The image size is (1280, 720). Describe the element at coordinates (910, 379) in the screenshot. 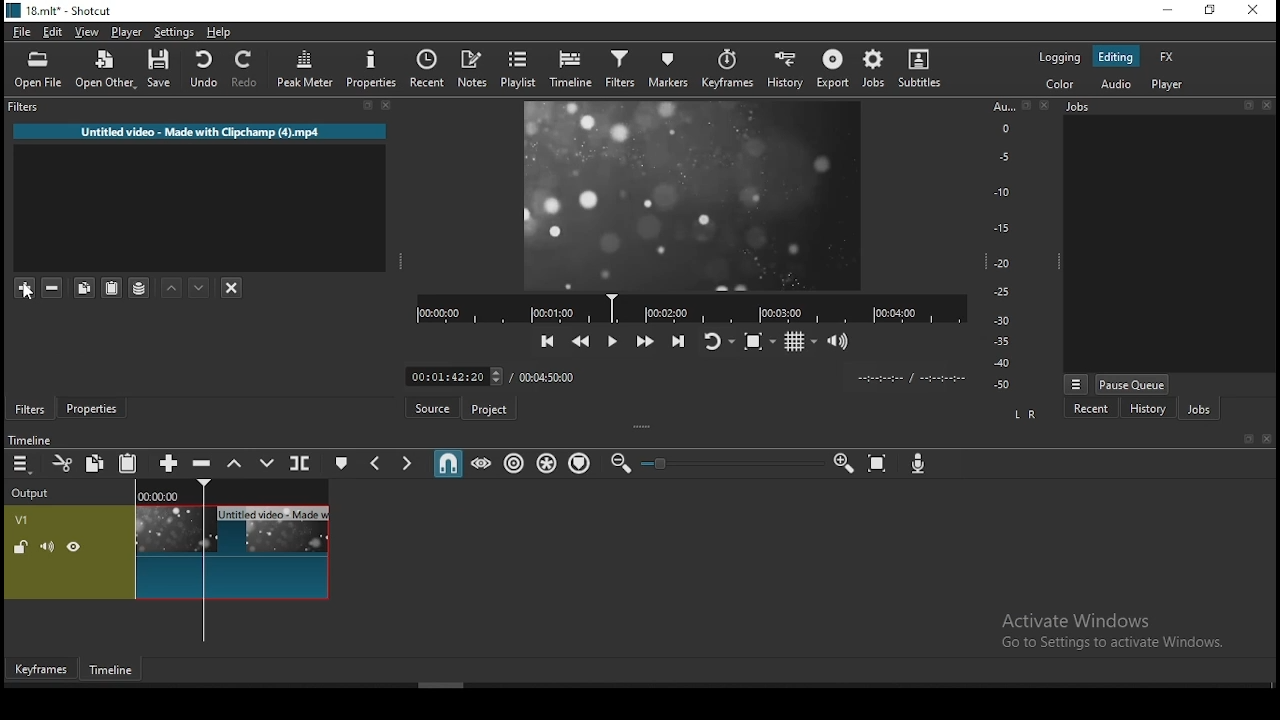

I see `Clip Time` at that location.